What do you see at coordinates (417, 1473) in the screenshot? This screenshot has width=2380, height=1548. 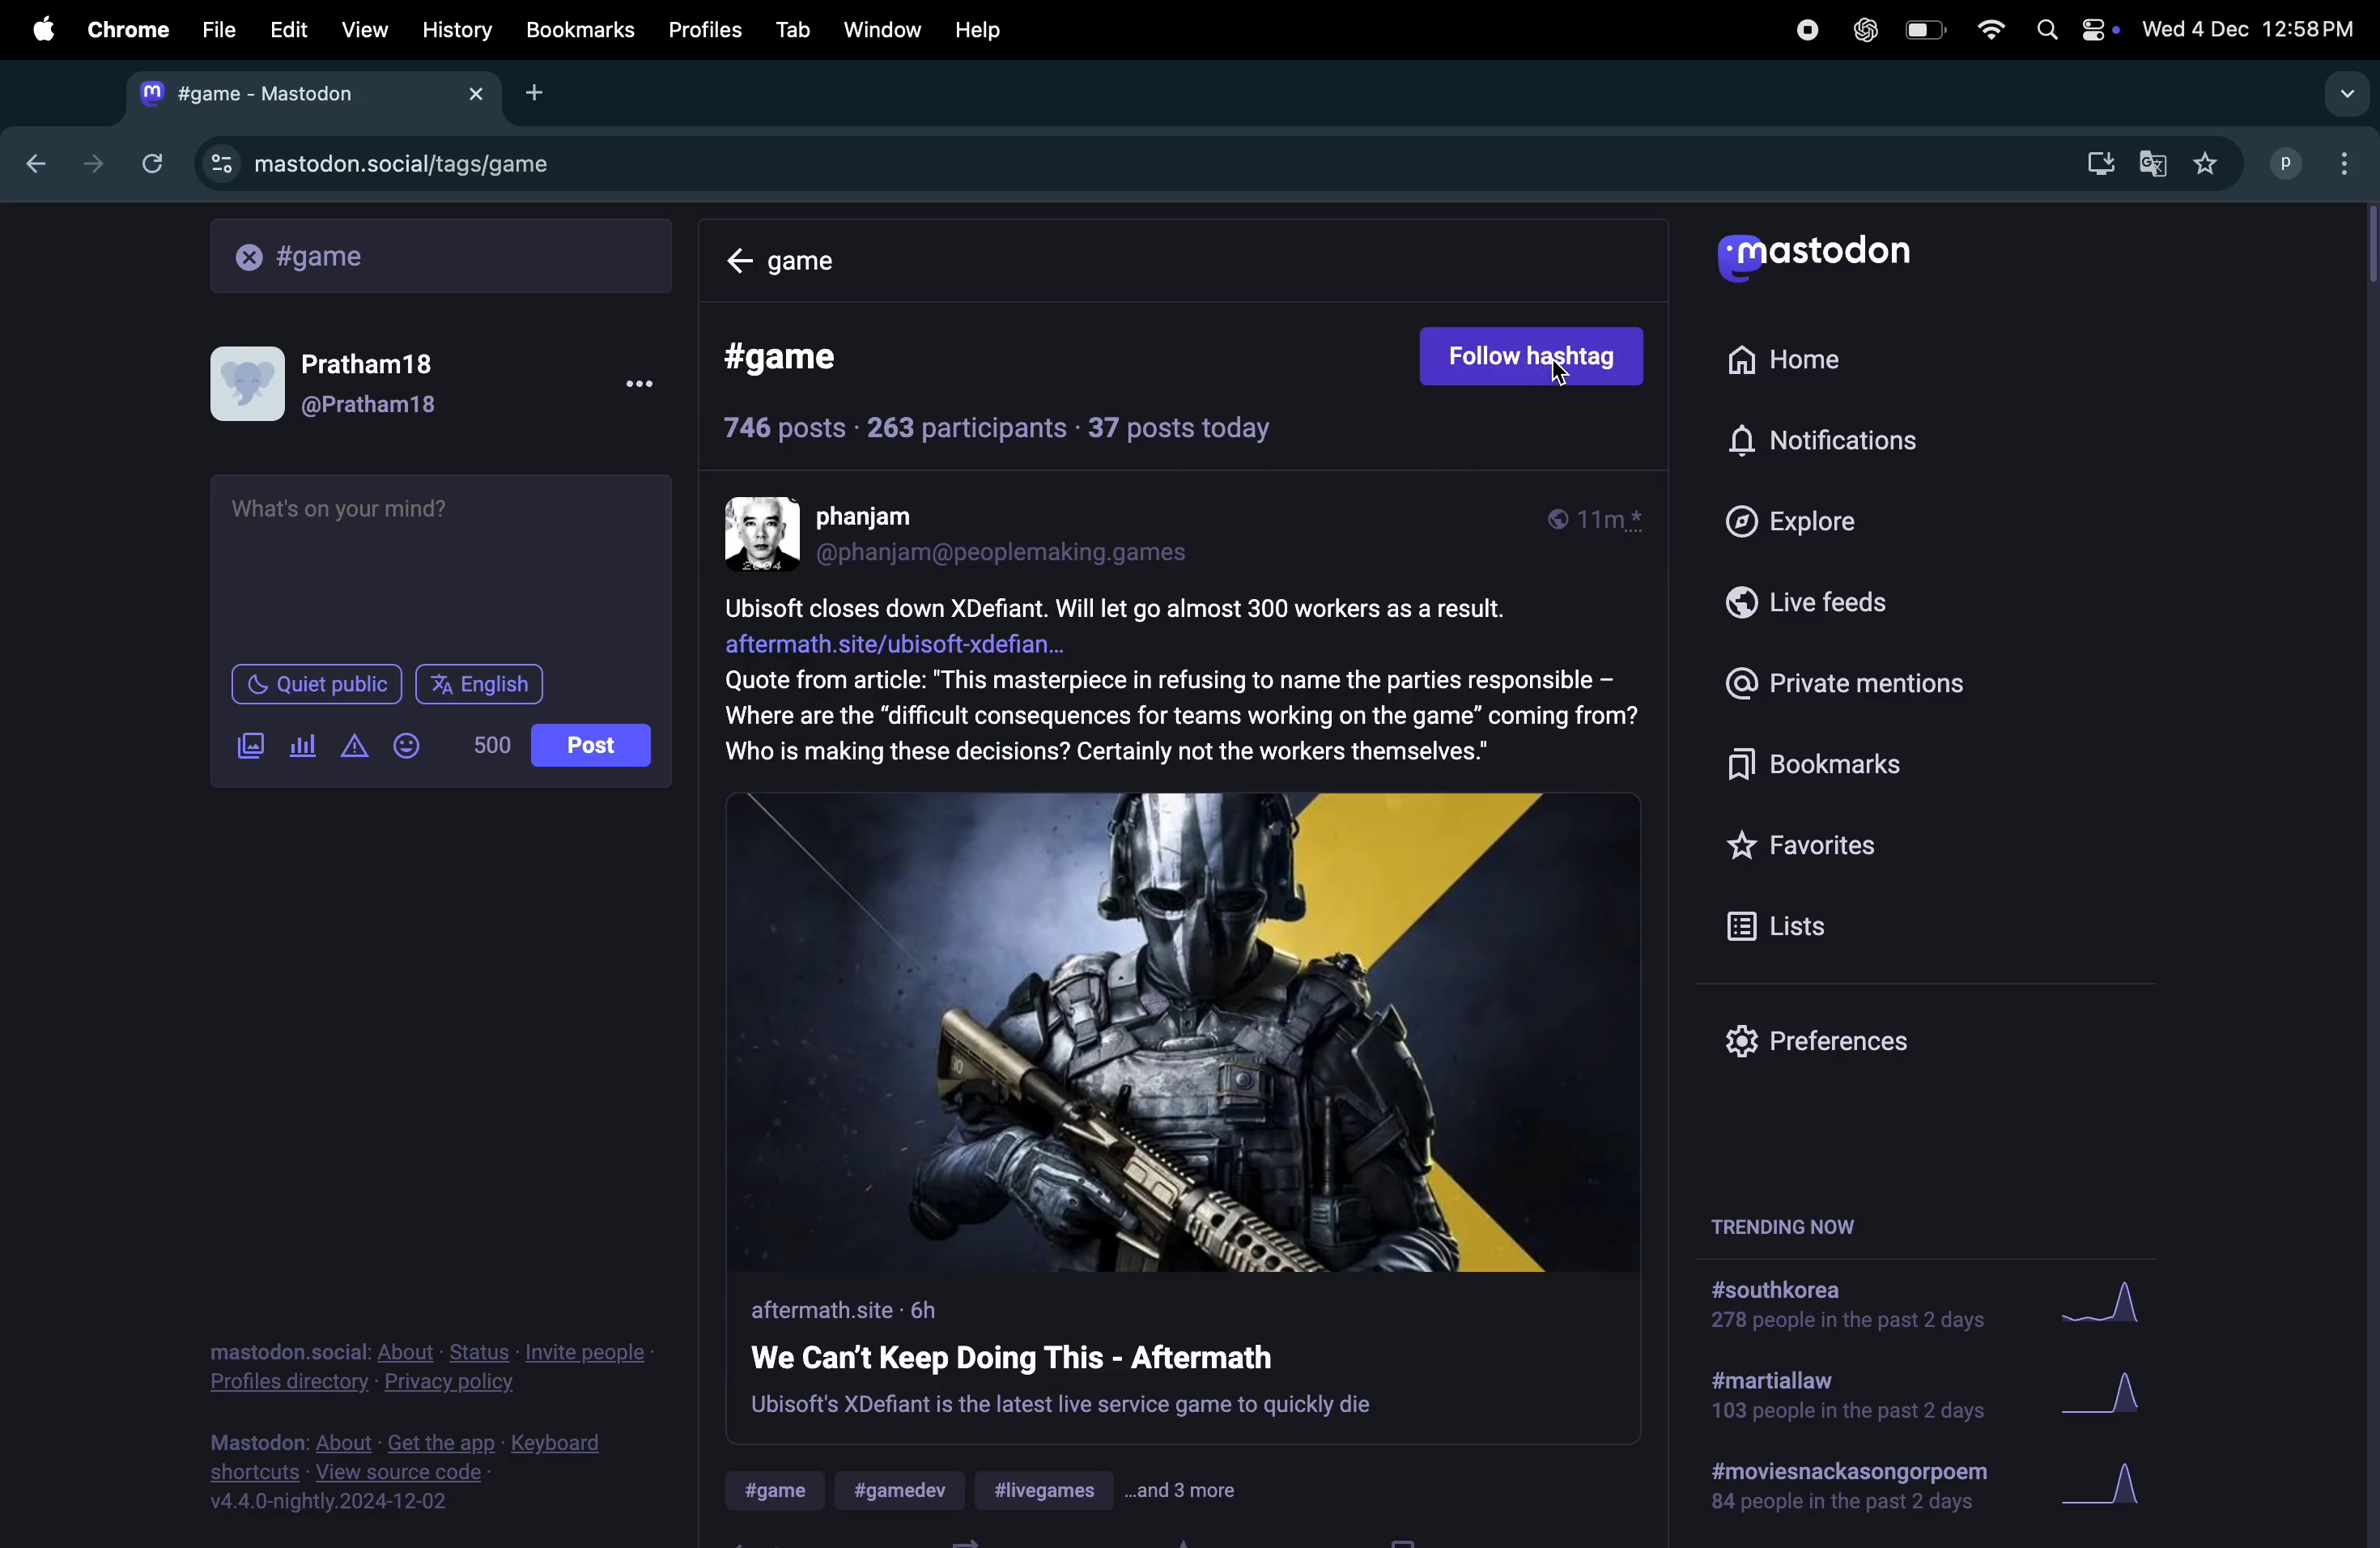 I see `view source code` at bounding box center [417, 1473].